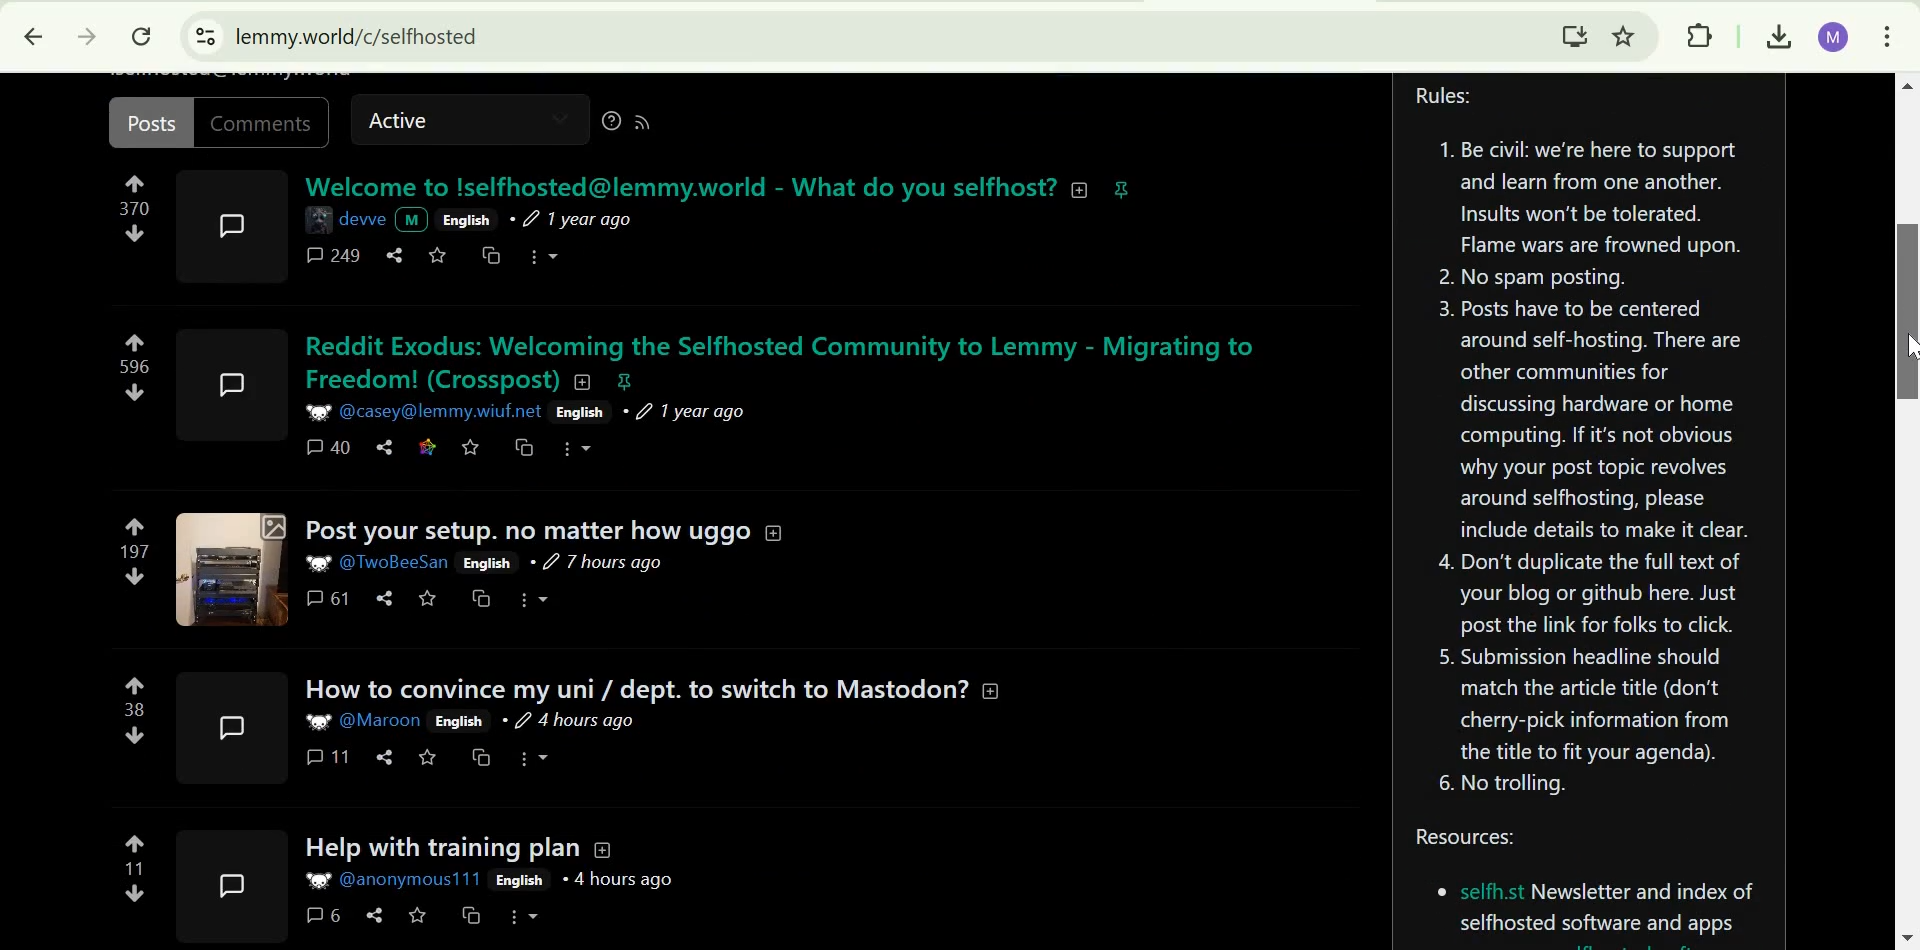 This screenshot has height=950, width=1920. What do you see at coordinates (441, 412) in the screenshot?
I see `user ID` at bounding box center [441, 412].